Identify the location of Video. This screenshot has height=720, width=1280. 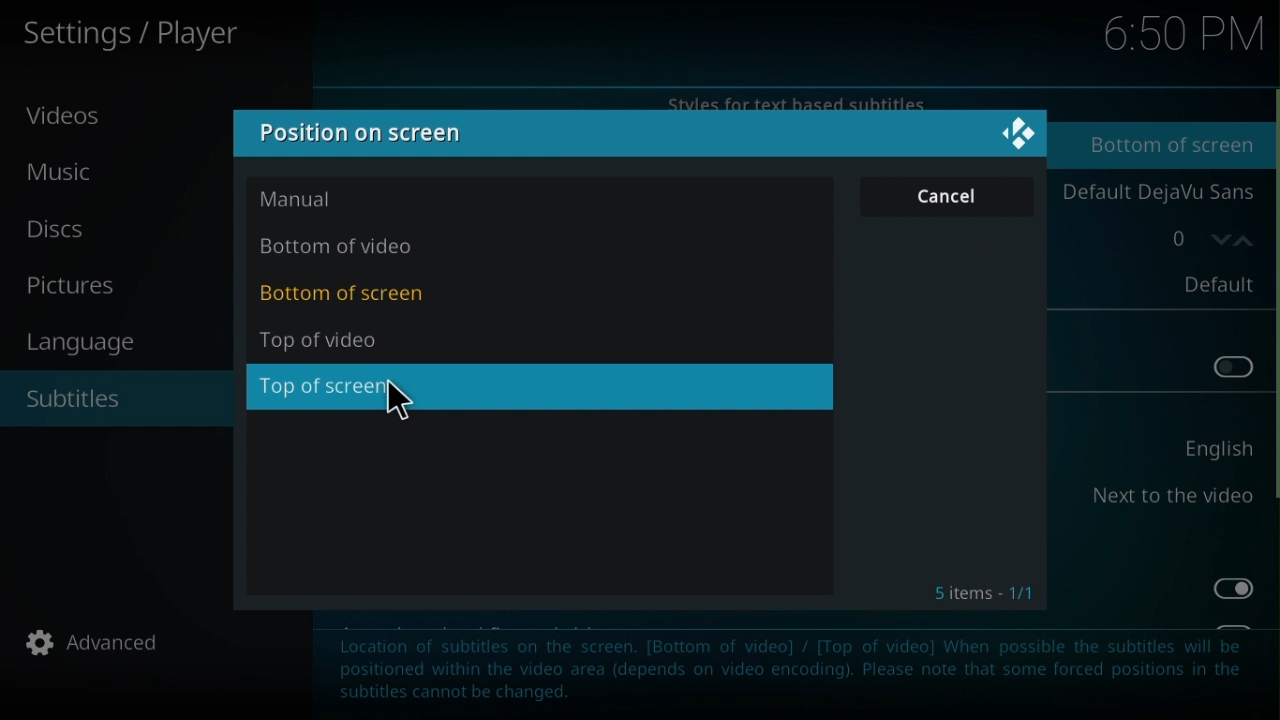
(67, 122).